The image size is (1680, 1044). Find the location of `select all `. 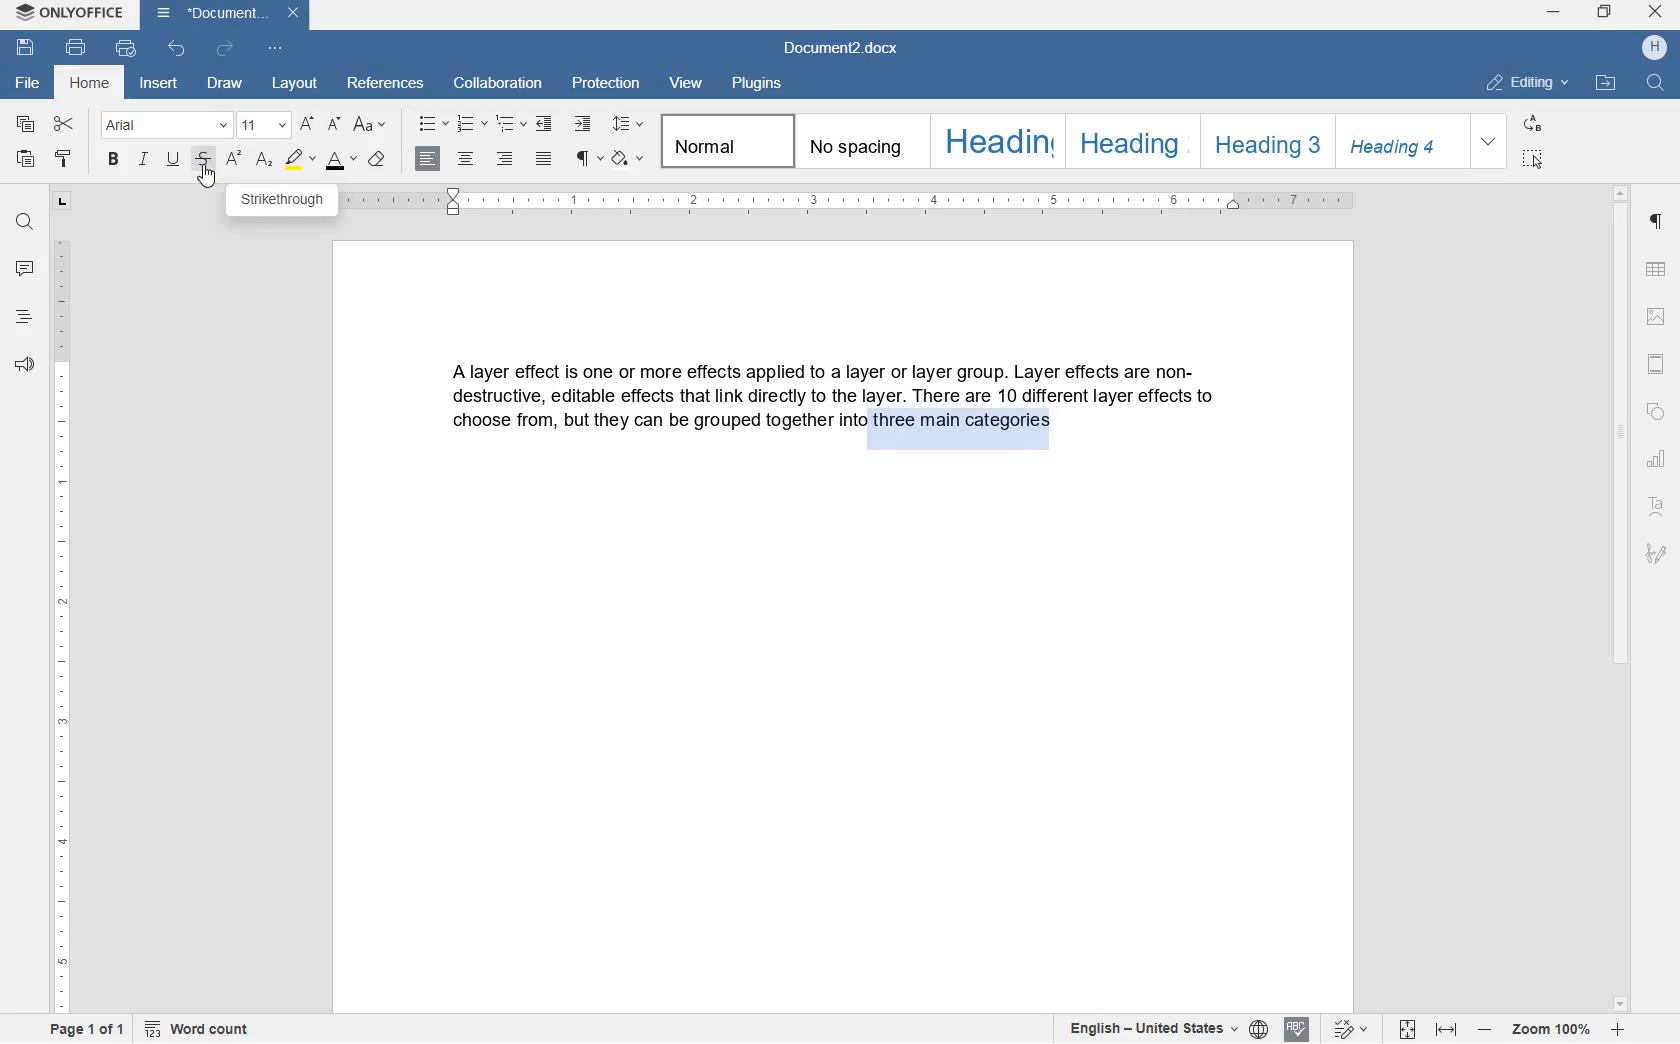

select all  is located at coordinates (1532, 158).